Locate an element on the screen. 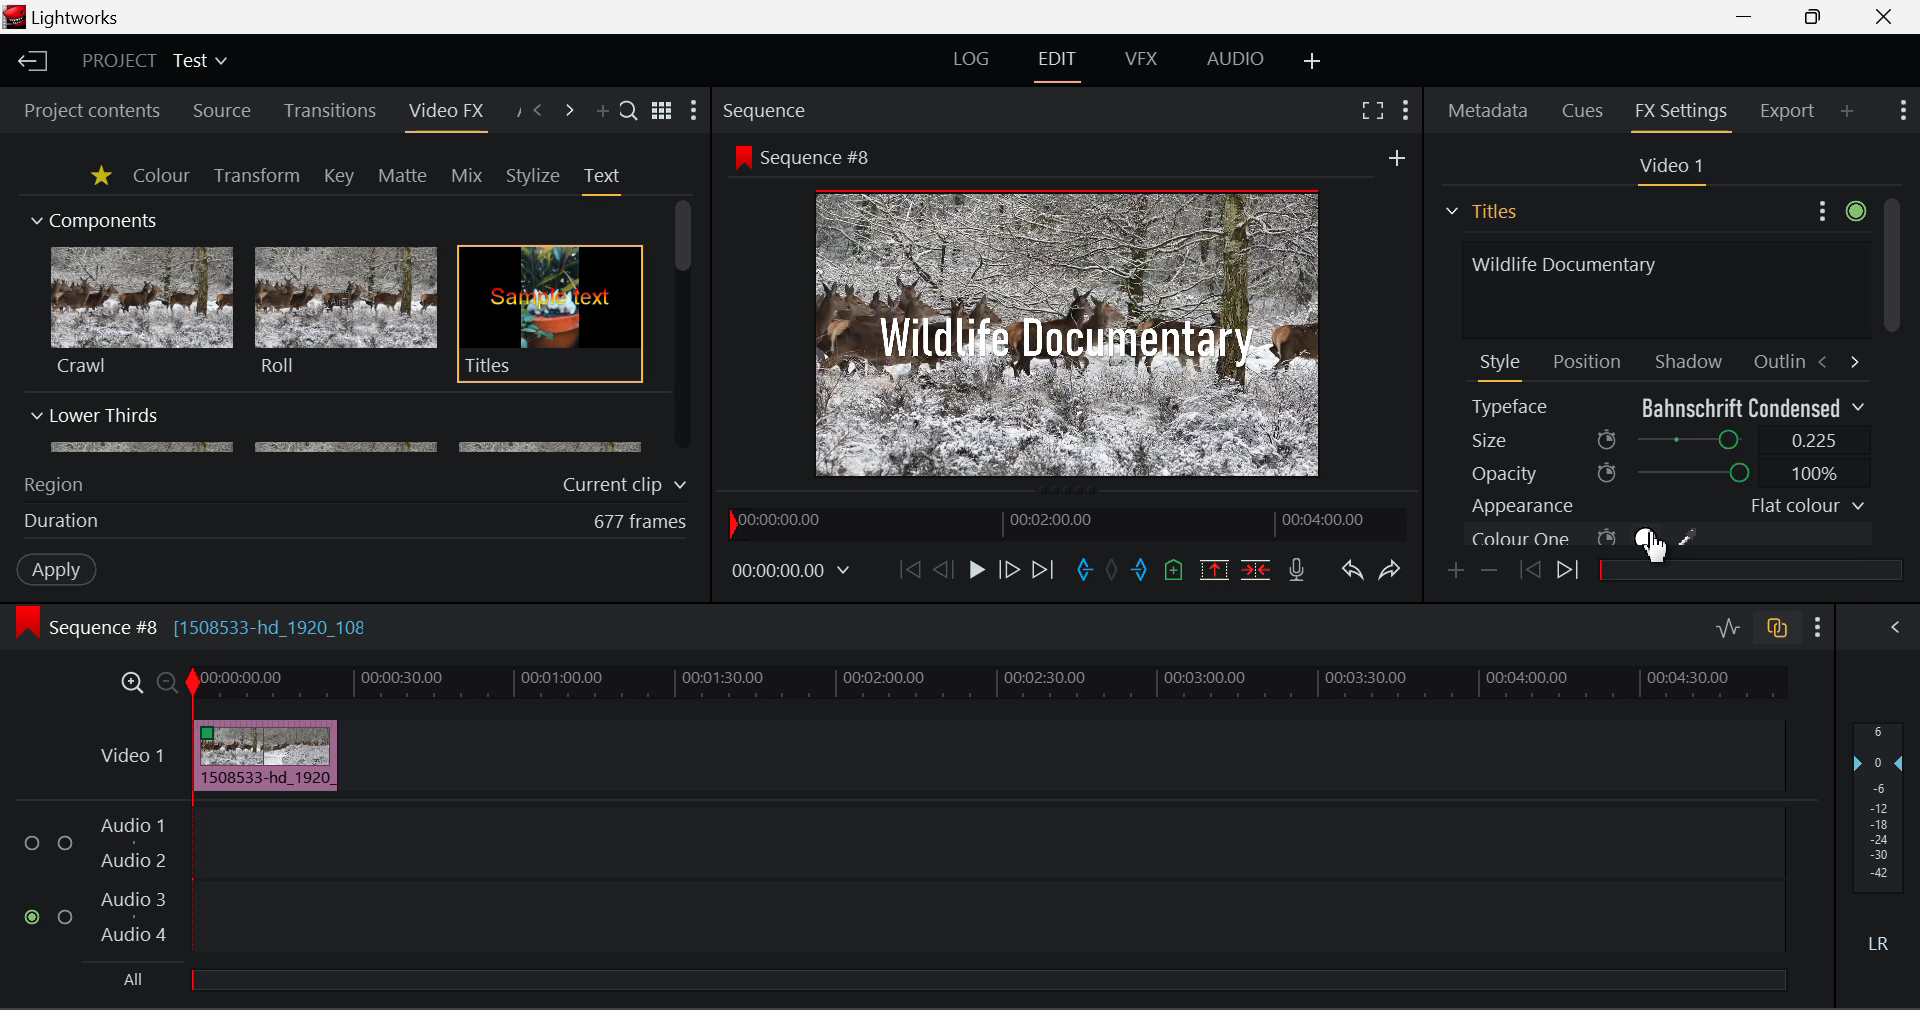 Image resolution: width=1920 pixels, height=1010 pixels. Cues is located at coordinates (1585, 111).